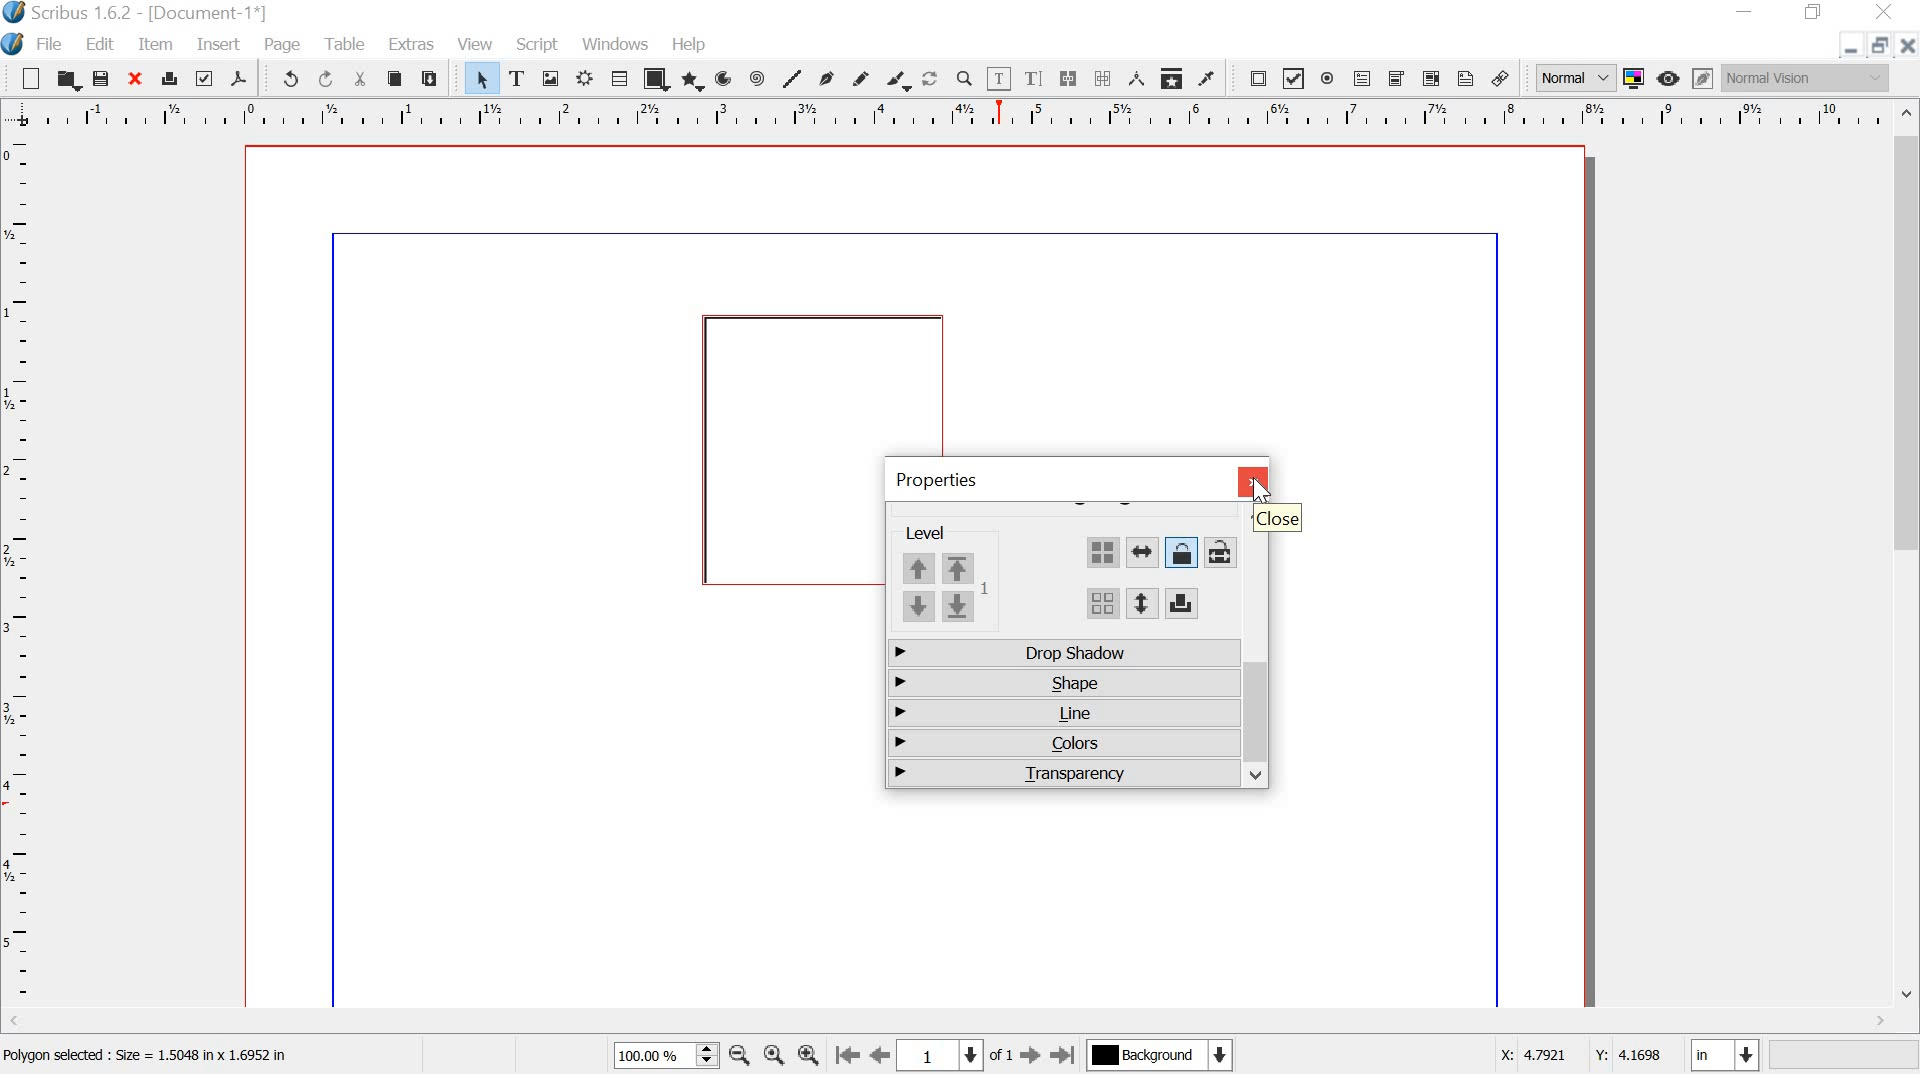  I want to click on 100.00%, so click(648, 1056).